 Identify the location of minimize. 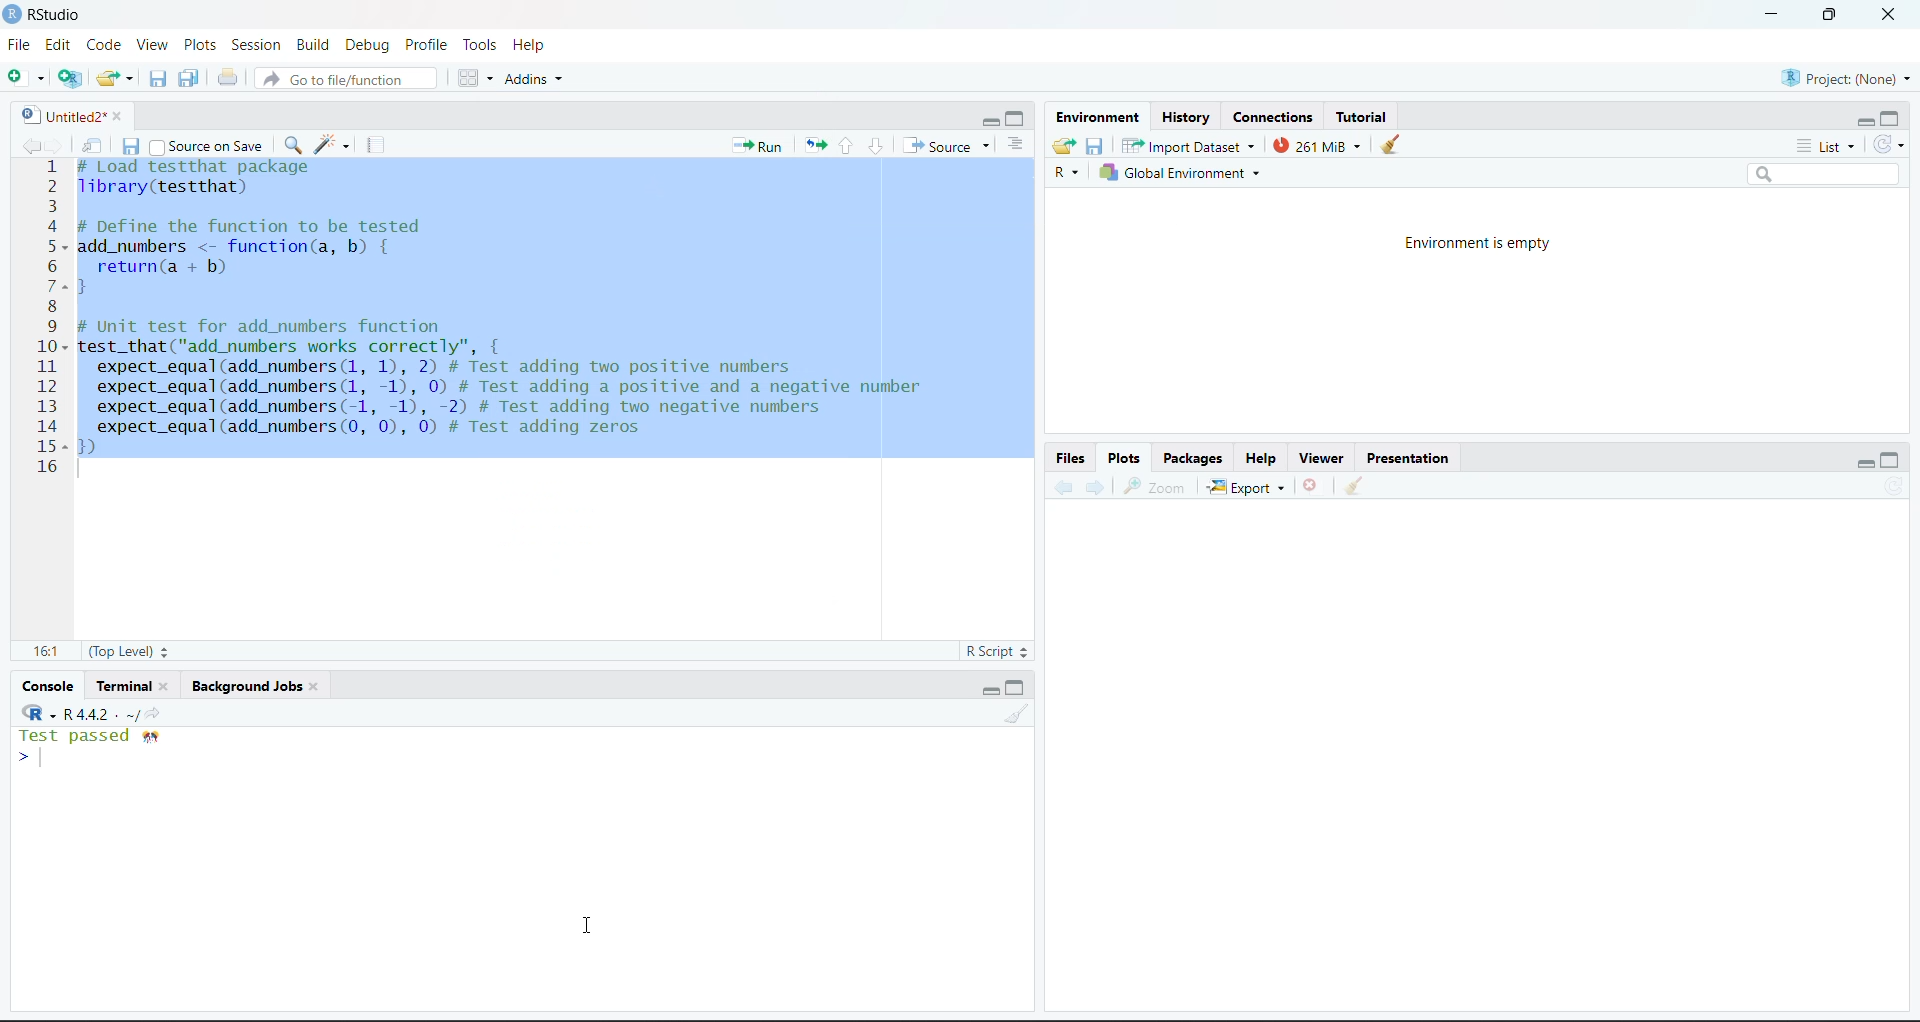
(1864, 120).